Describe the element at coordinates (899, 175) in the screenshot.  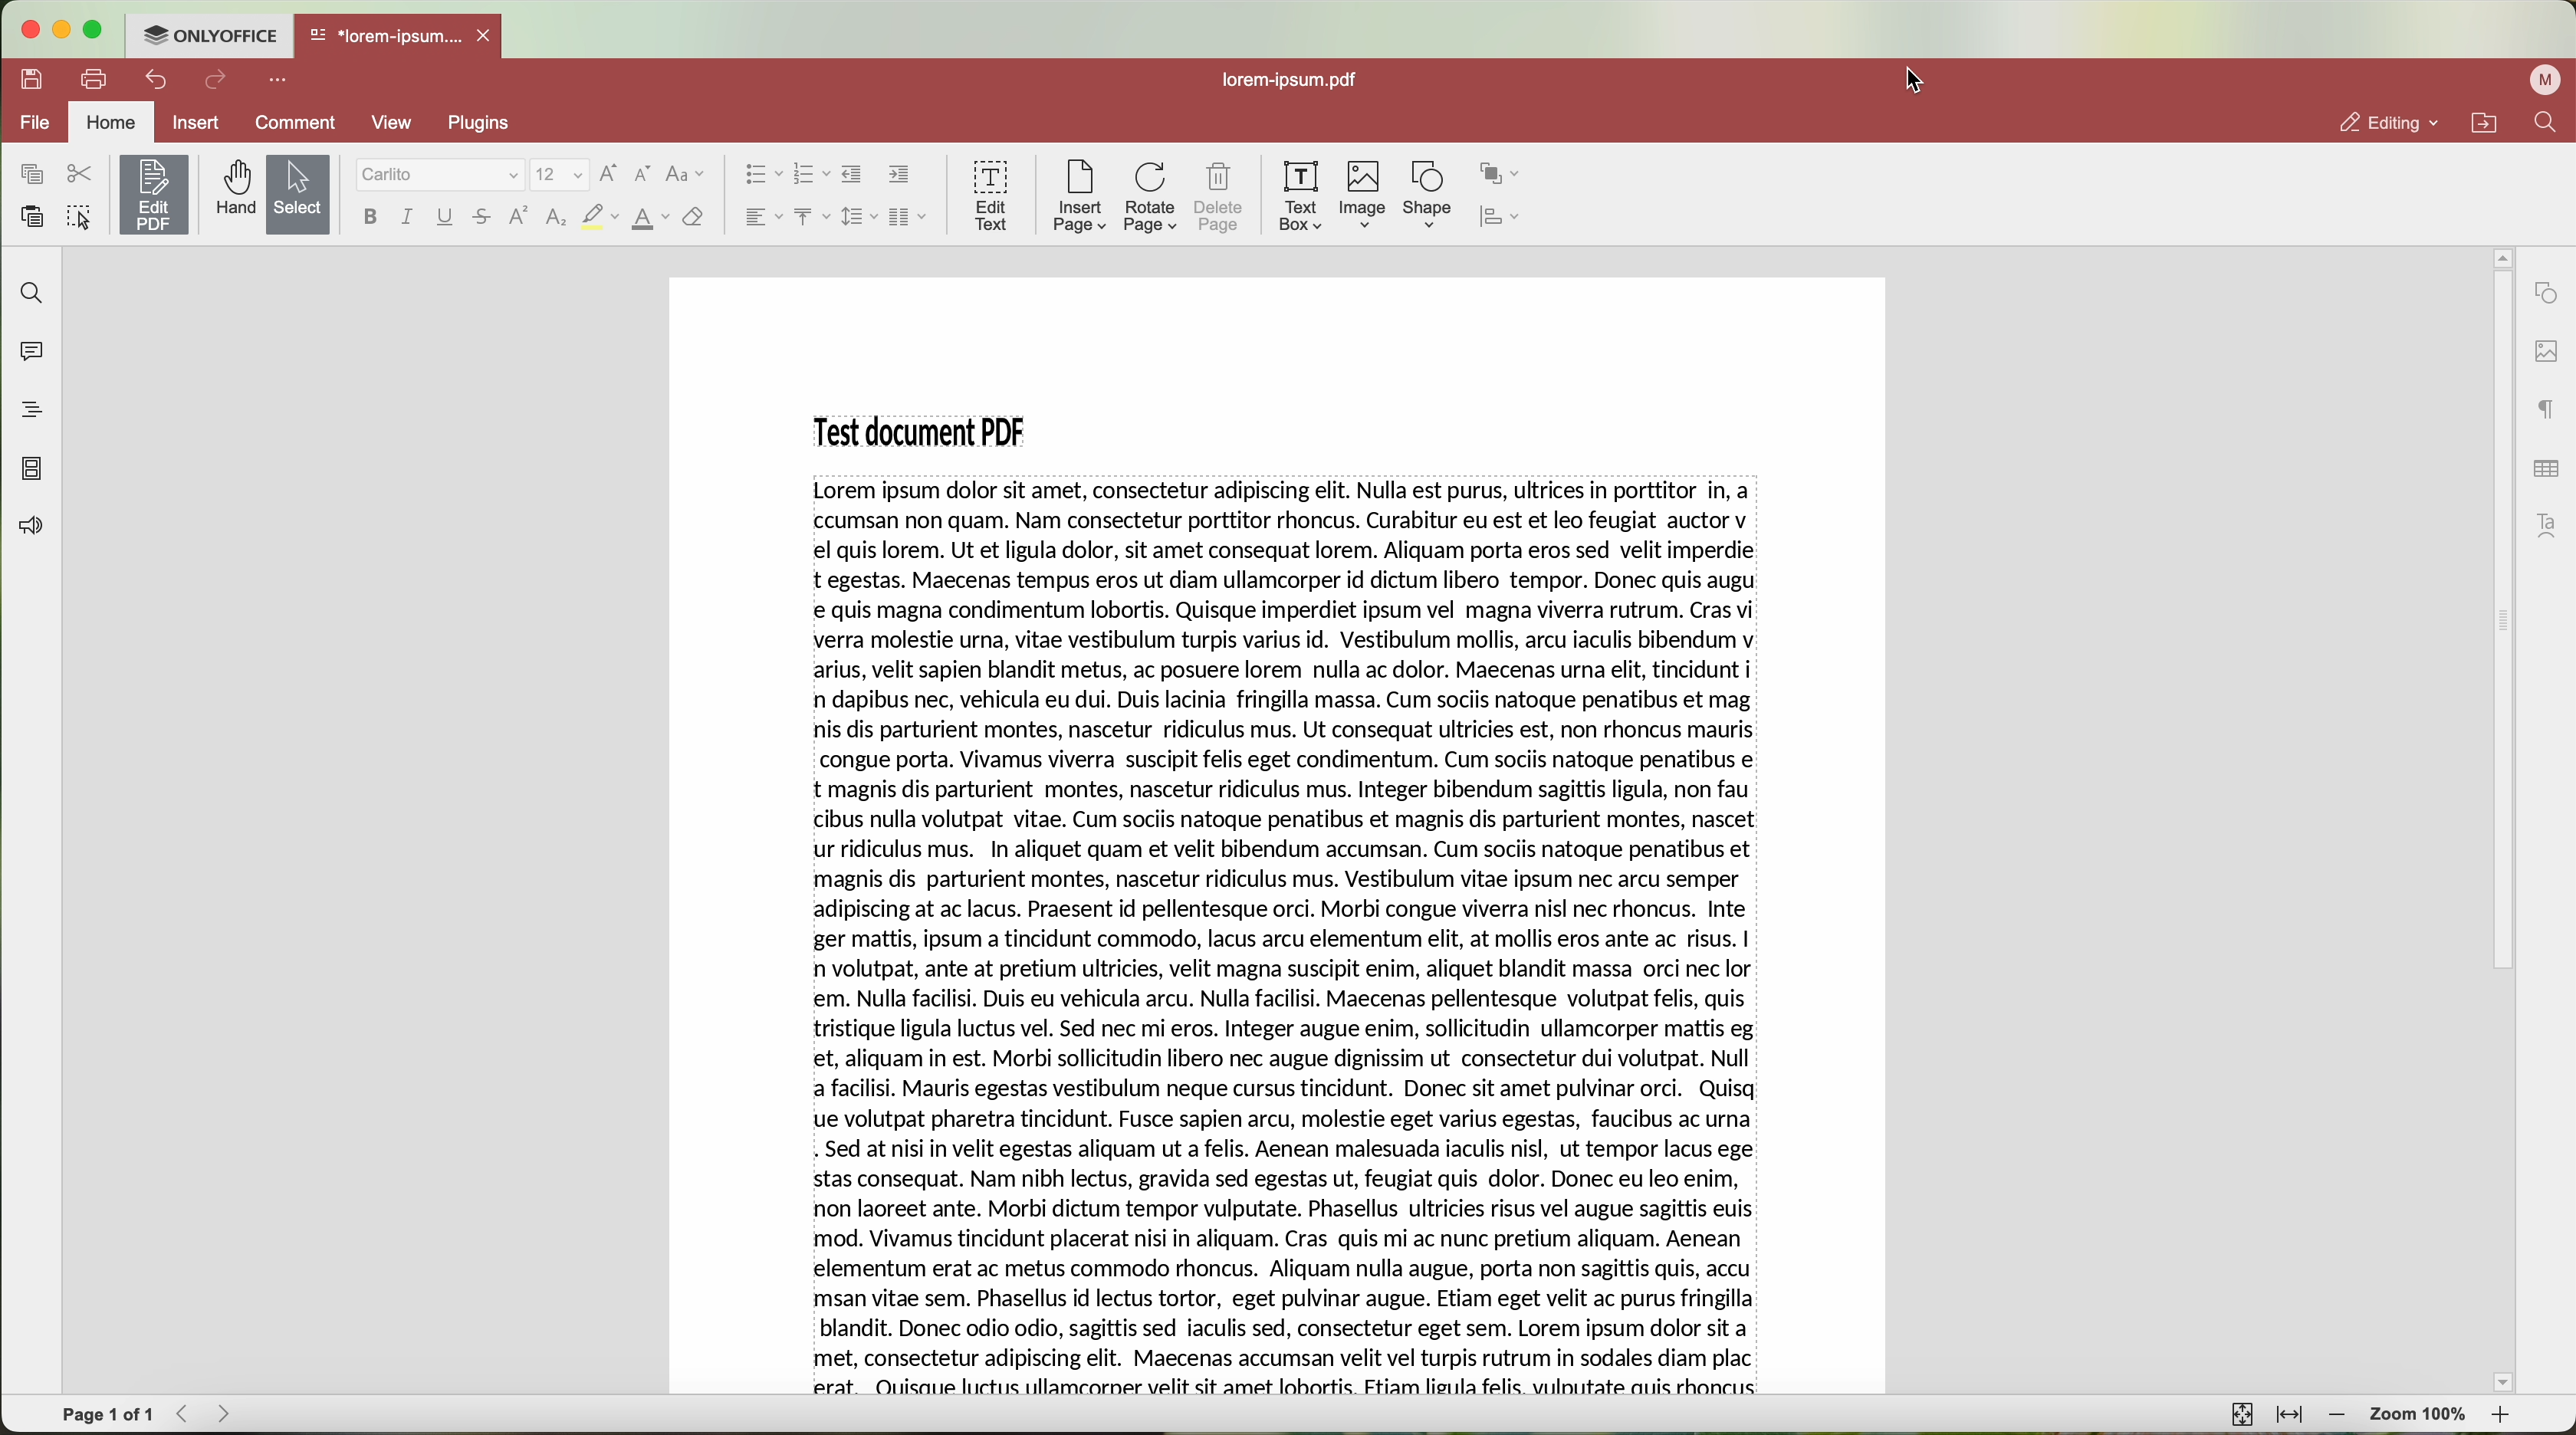
I see `increase indent` at that location.